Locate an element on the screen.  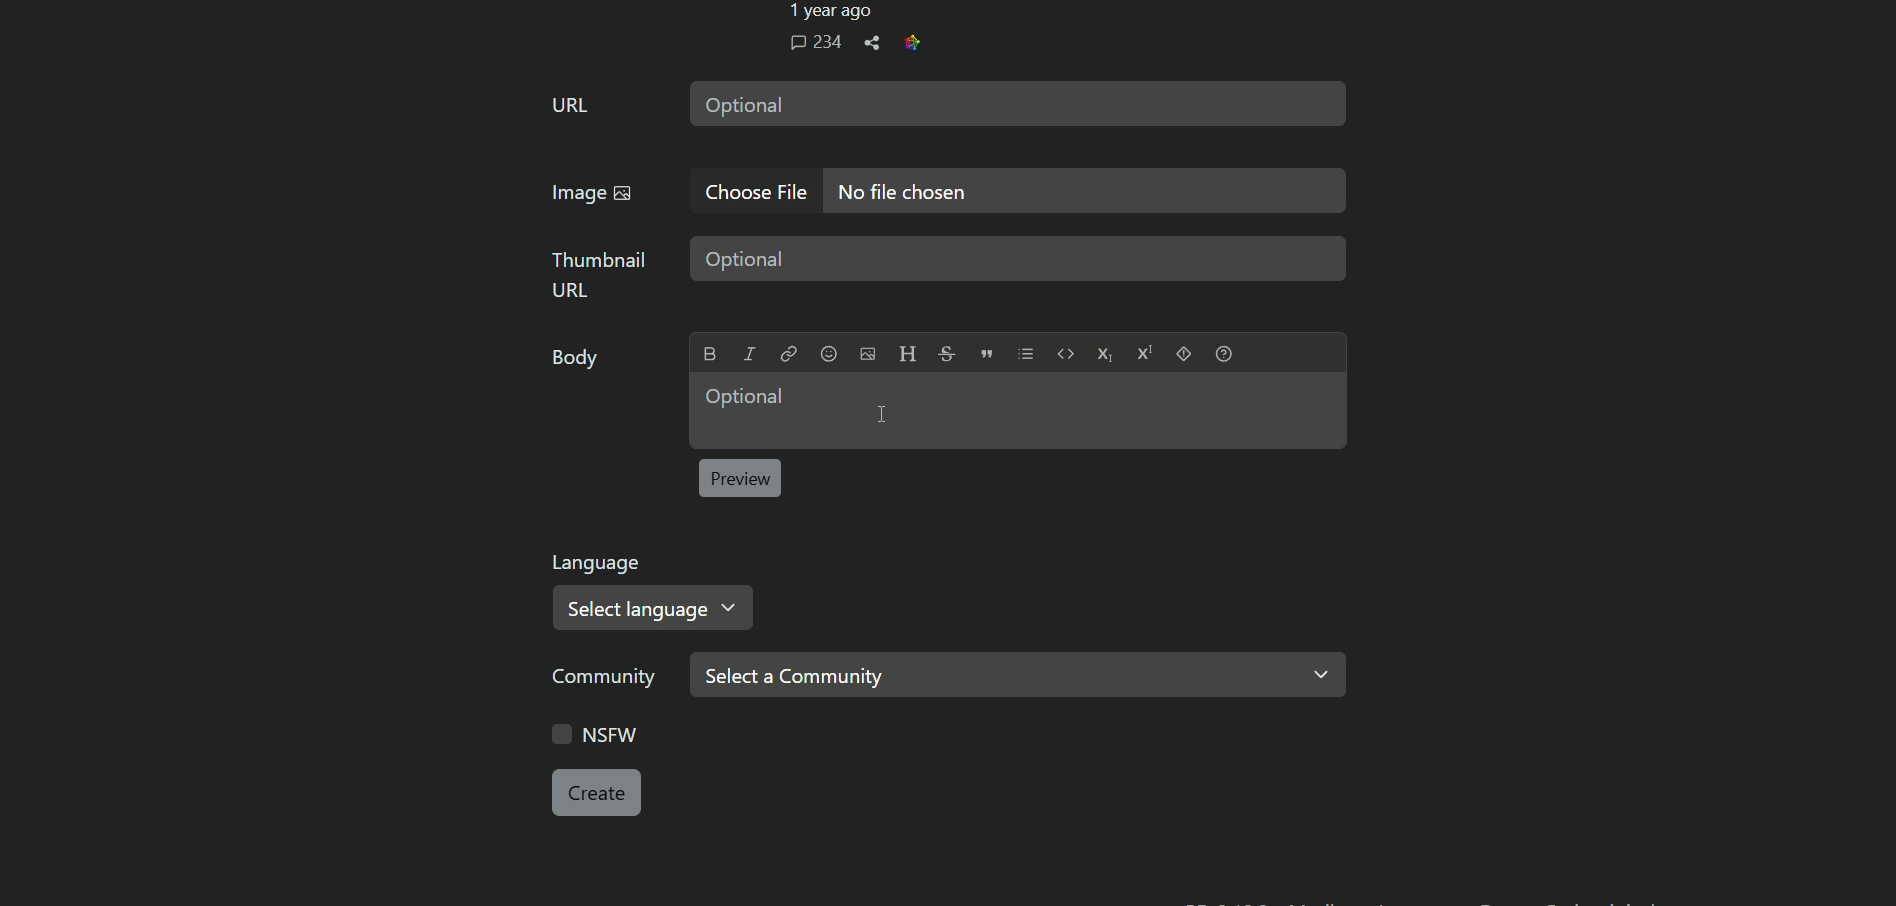
text box is located at coordinates (1018, 102).